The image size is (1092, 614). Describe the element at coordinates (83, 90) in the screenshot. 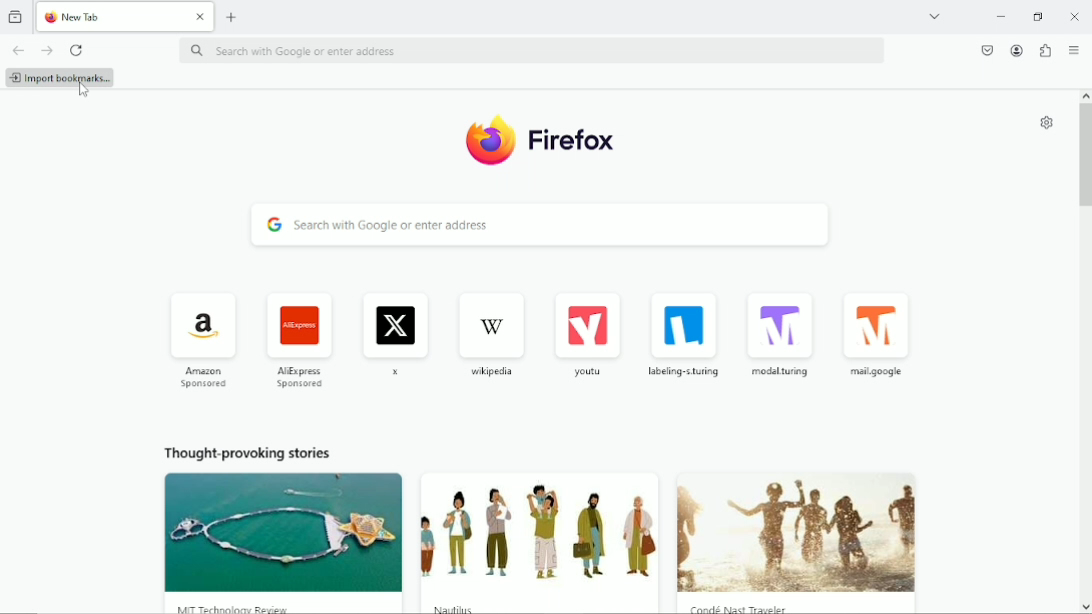

I see `cursor` at that location.